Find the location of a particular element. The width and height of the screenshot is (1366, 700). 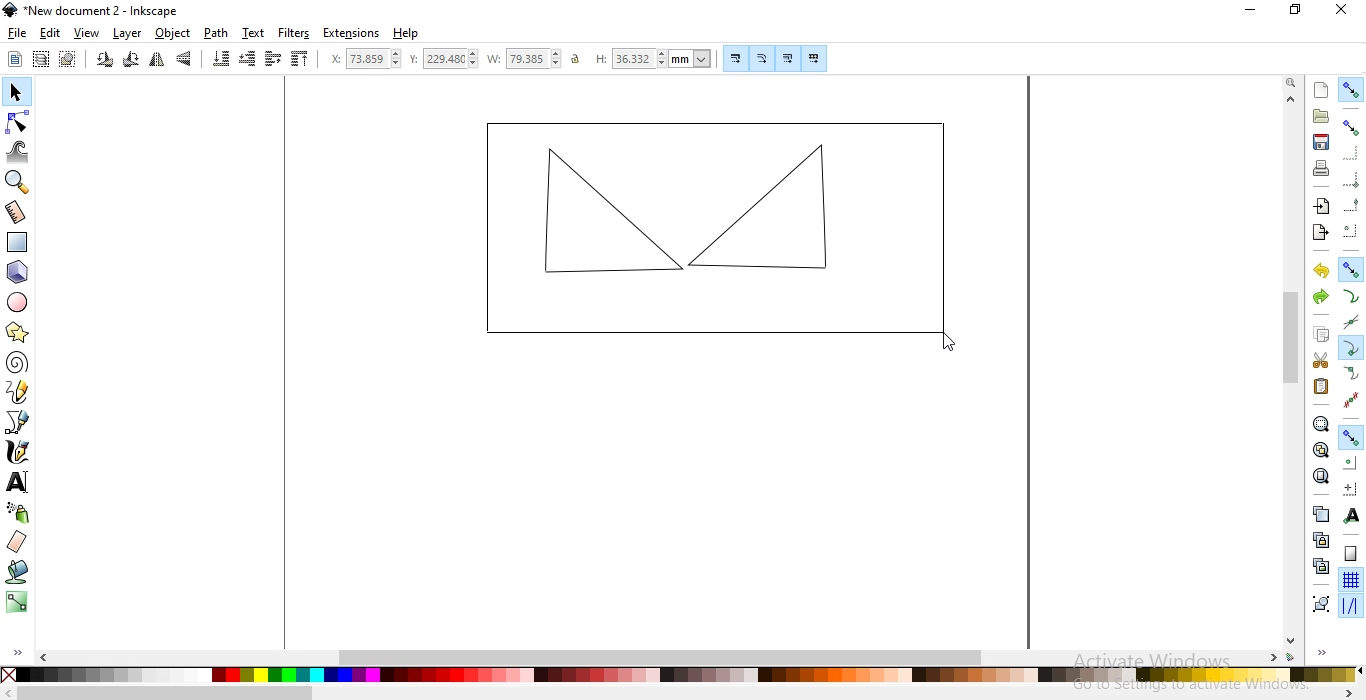

paste selection to clipboard is located at coordinates (1322, 386).